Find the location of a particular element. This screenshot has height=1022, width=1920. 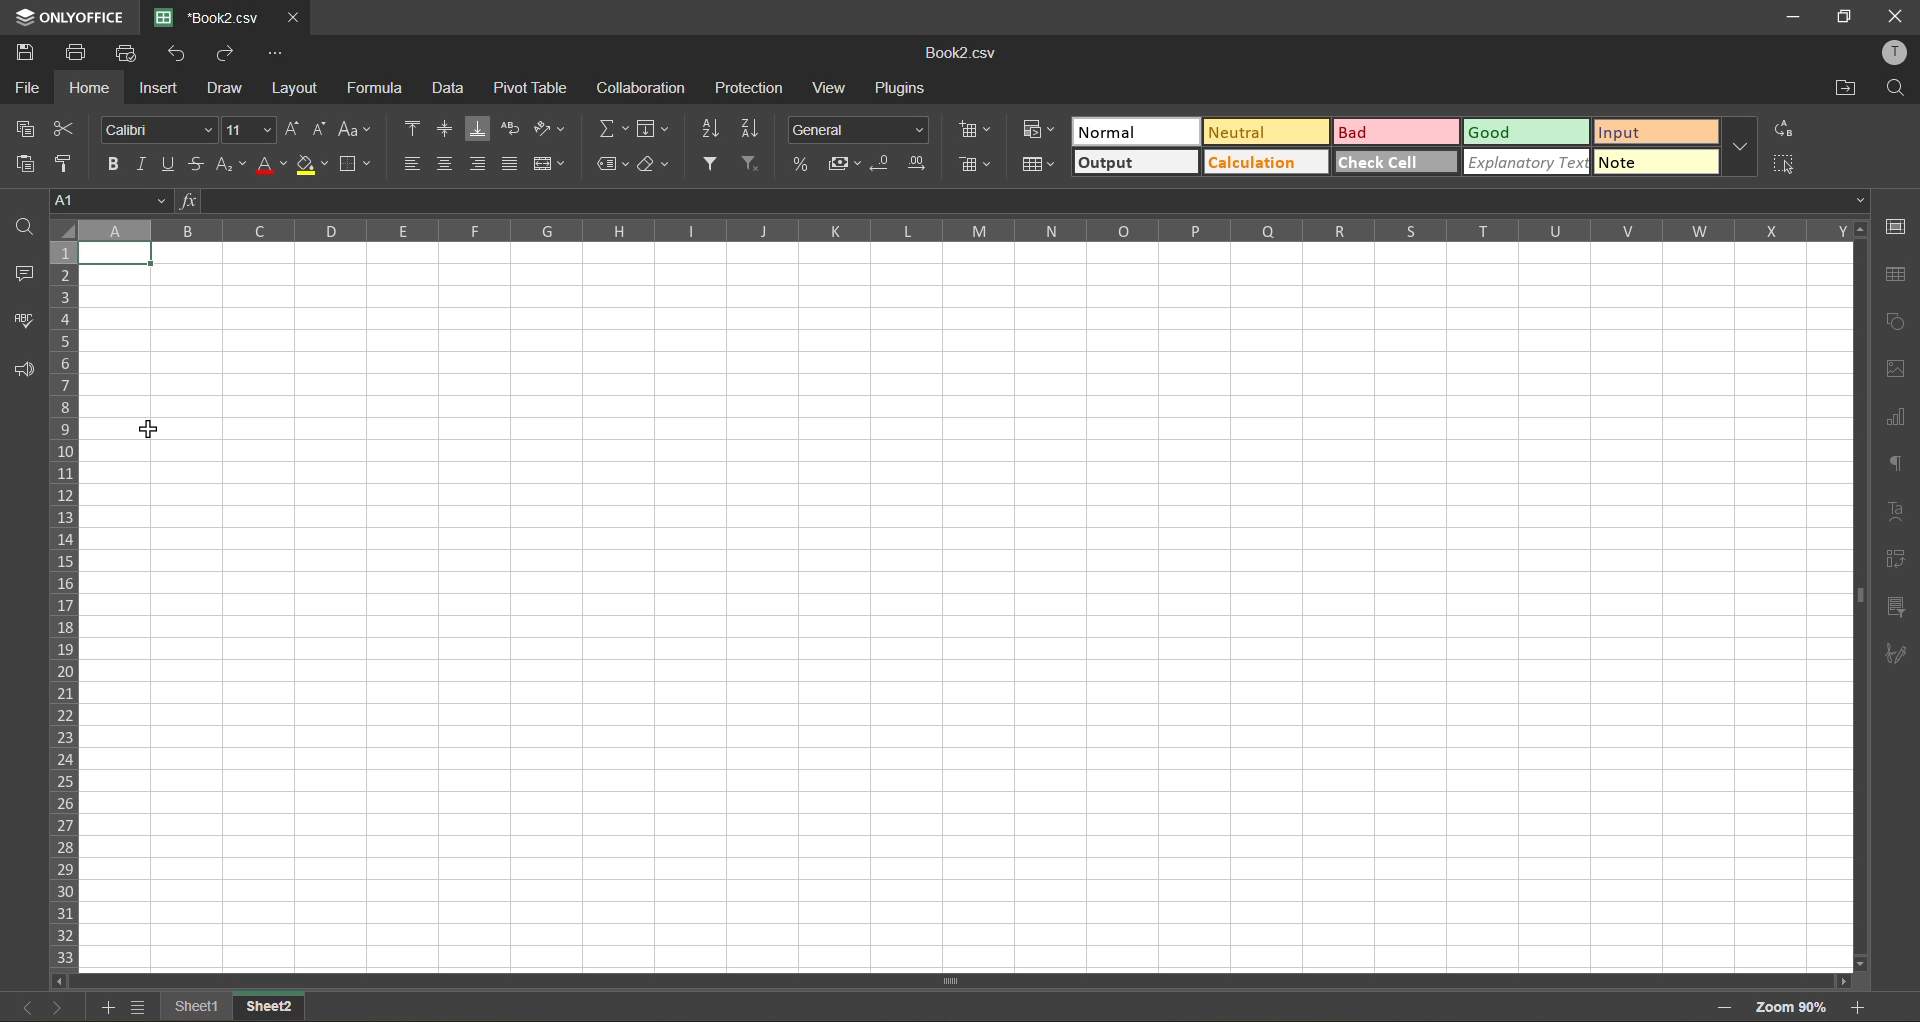

delete cells is located at coordinates (974, 167).